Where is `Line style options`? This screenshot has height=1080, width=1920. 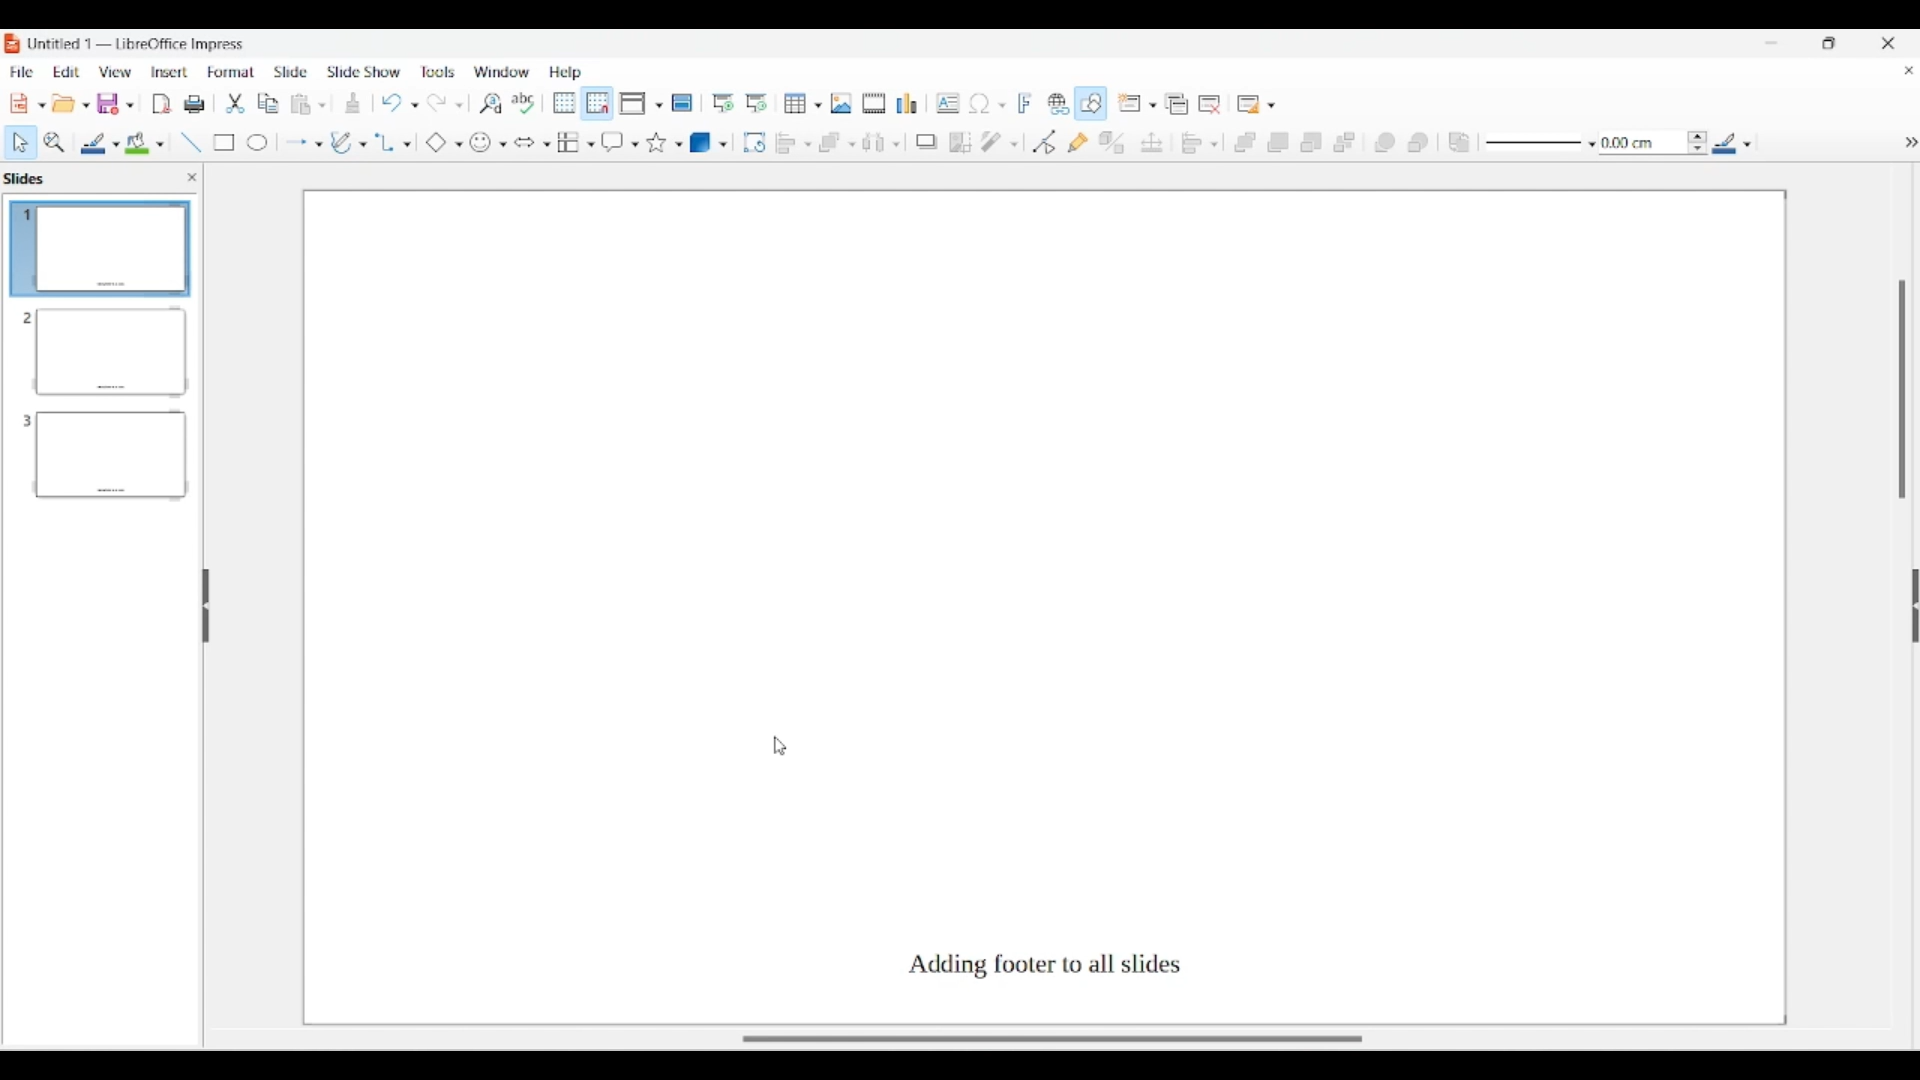
Line style options is located at coordinates (1541, 144).